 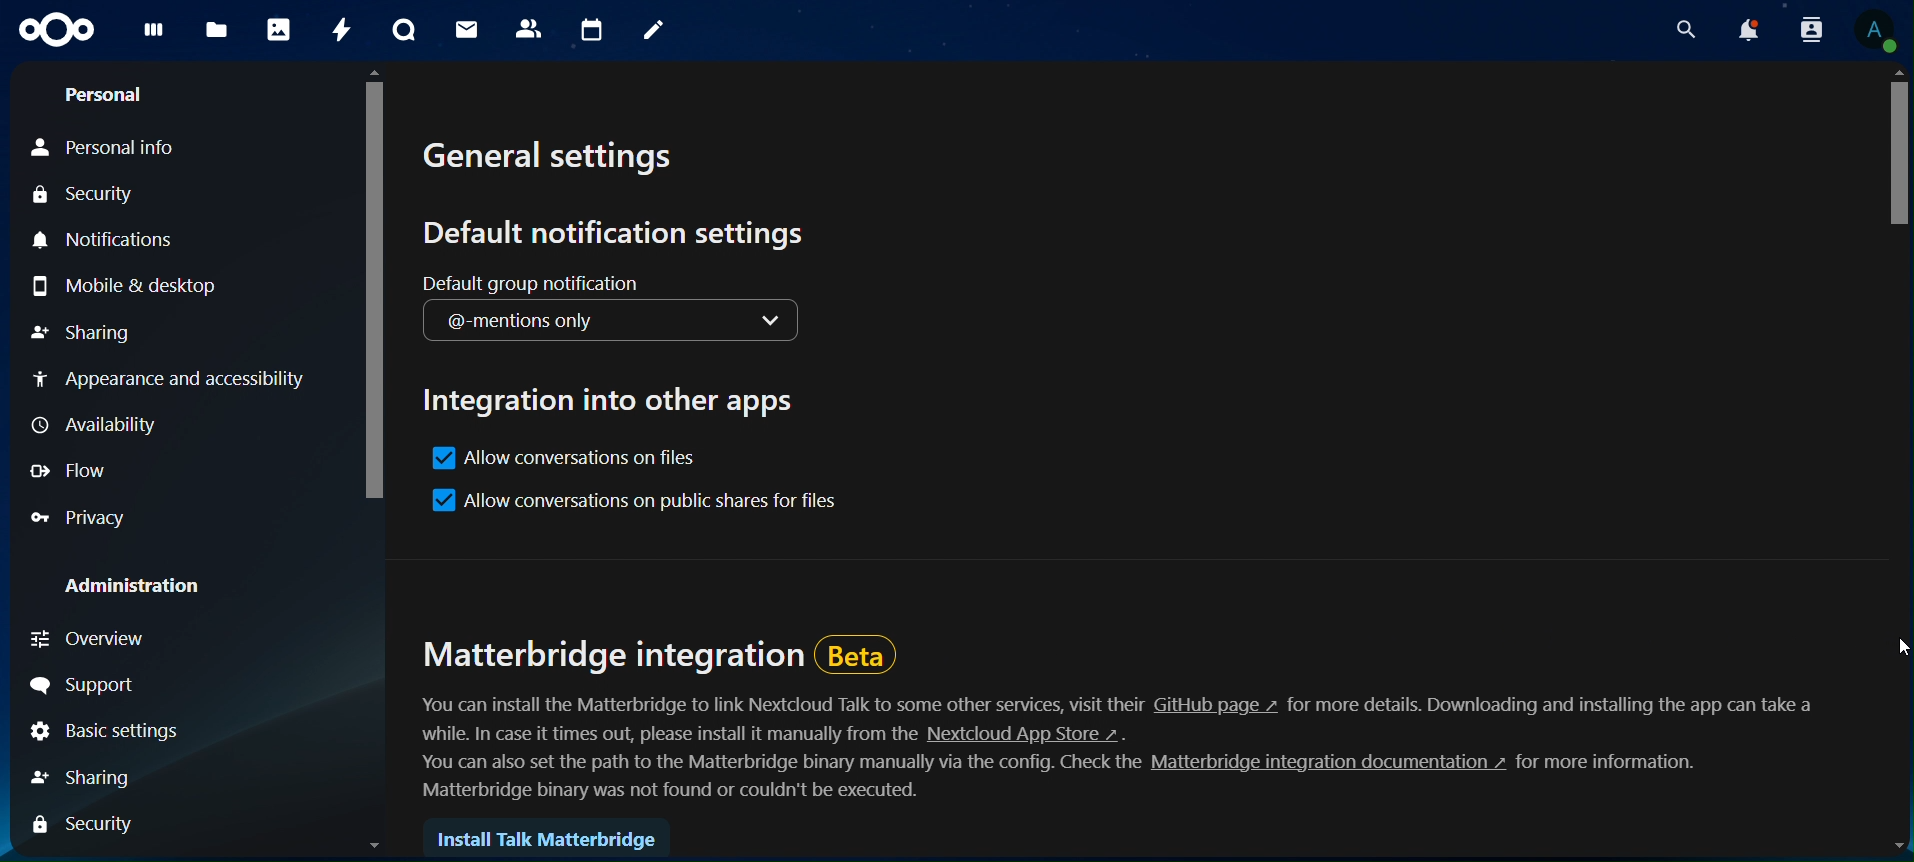 I want to click on calendar, so click(x=591, y=32).